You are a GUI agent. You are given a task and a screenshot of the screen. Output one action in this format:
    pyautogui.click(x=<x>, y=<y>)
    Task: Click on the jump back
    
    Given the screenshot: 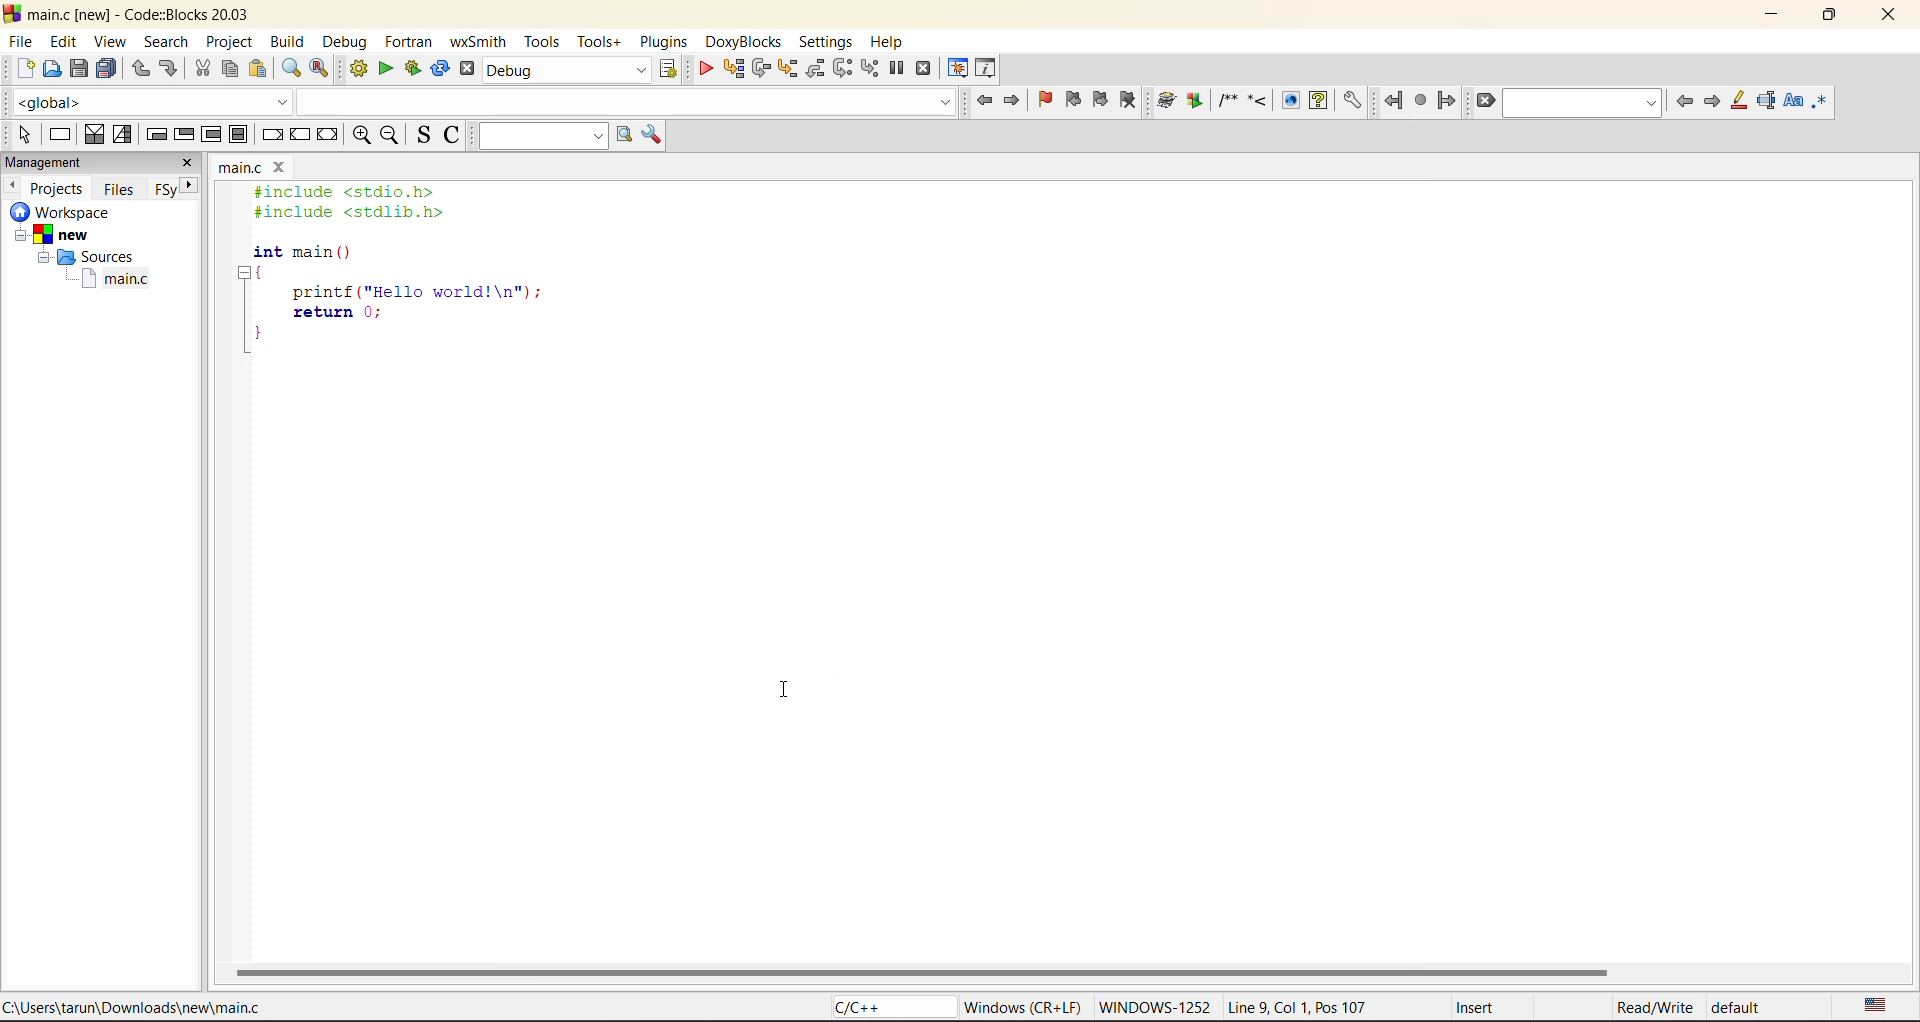 What is the action you would take?
    pyautogui.click(x=983, y=103)
    